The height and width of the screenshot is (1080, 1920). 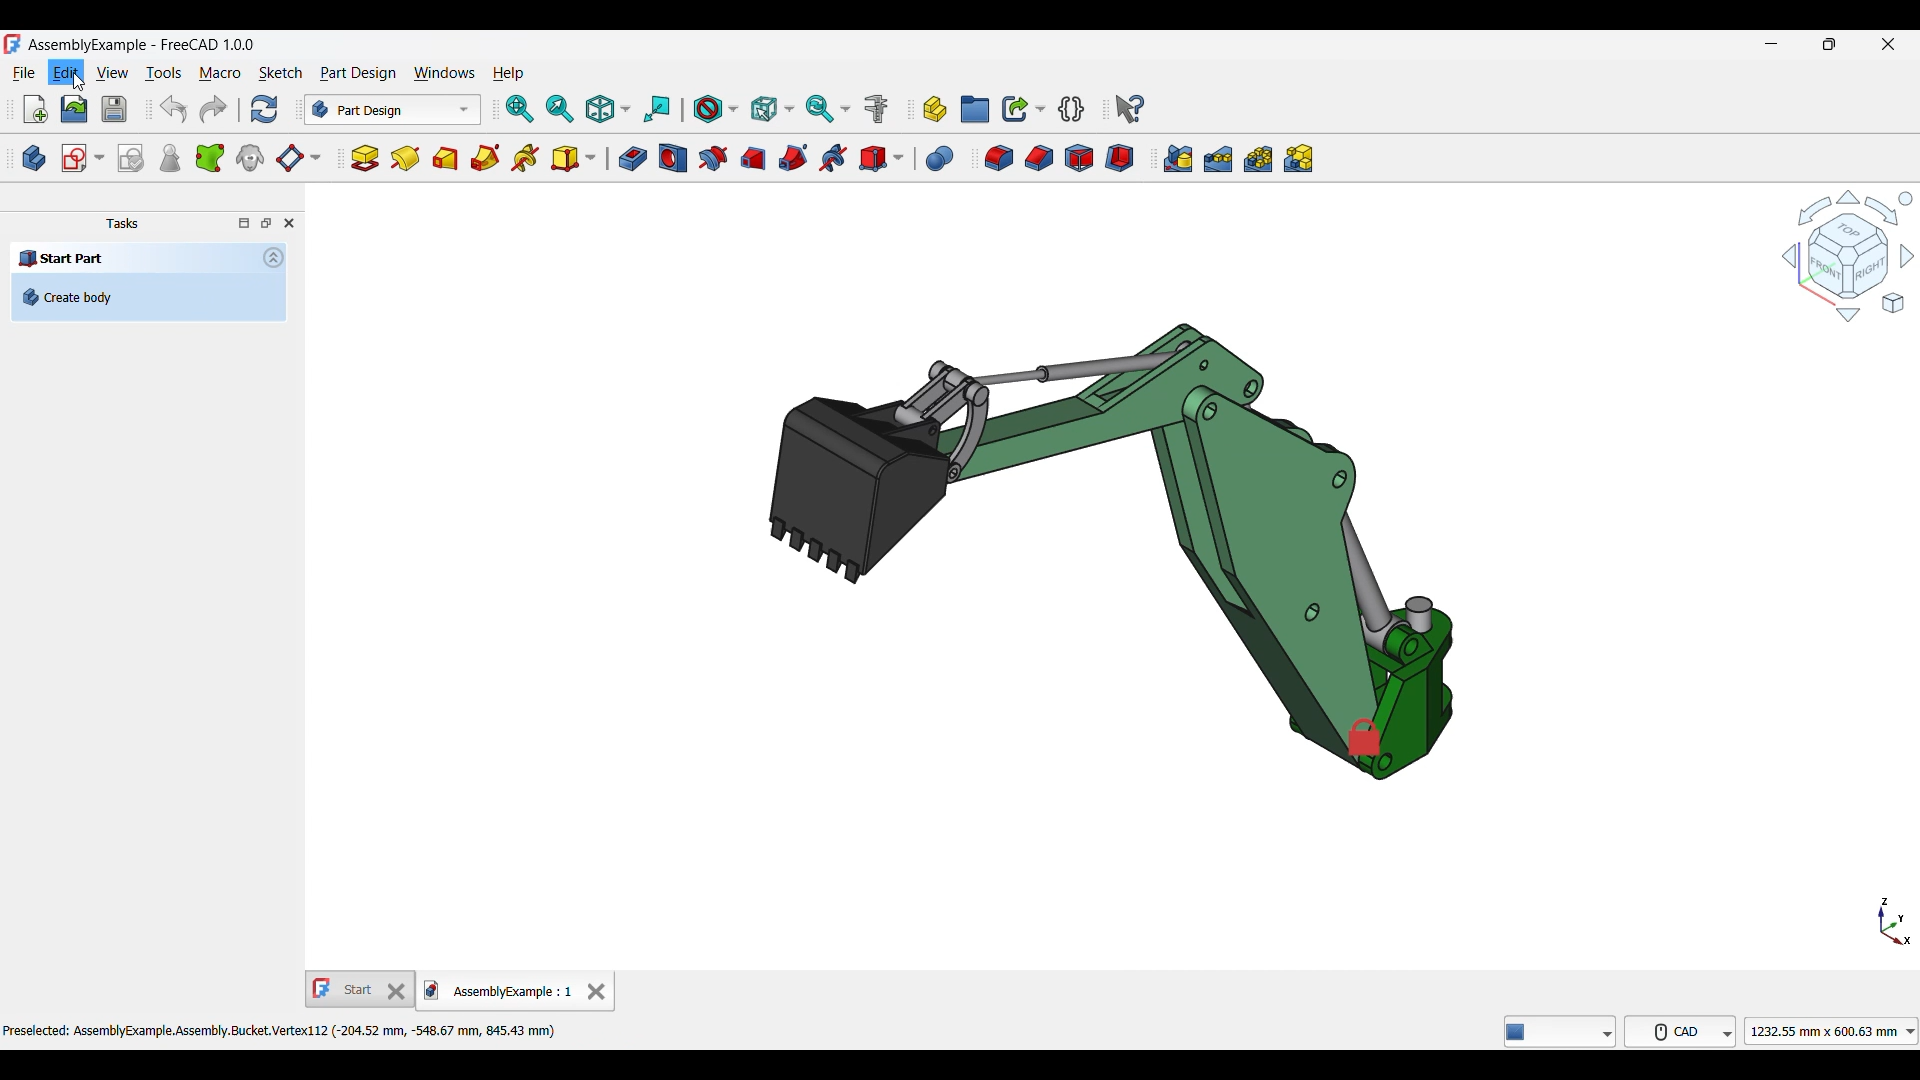 What do you see at coordinates (1684, 1030) in the screenshot?
I see `CAD` at bounding box center [1684, 1030].